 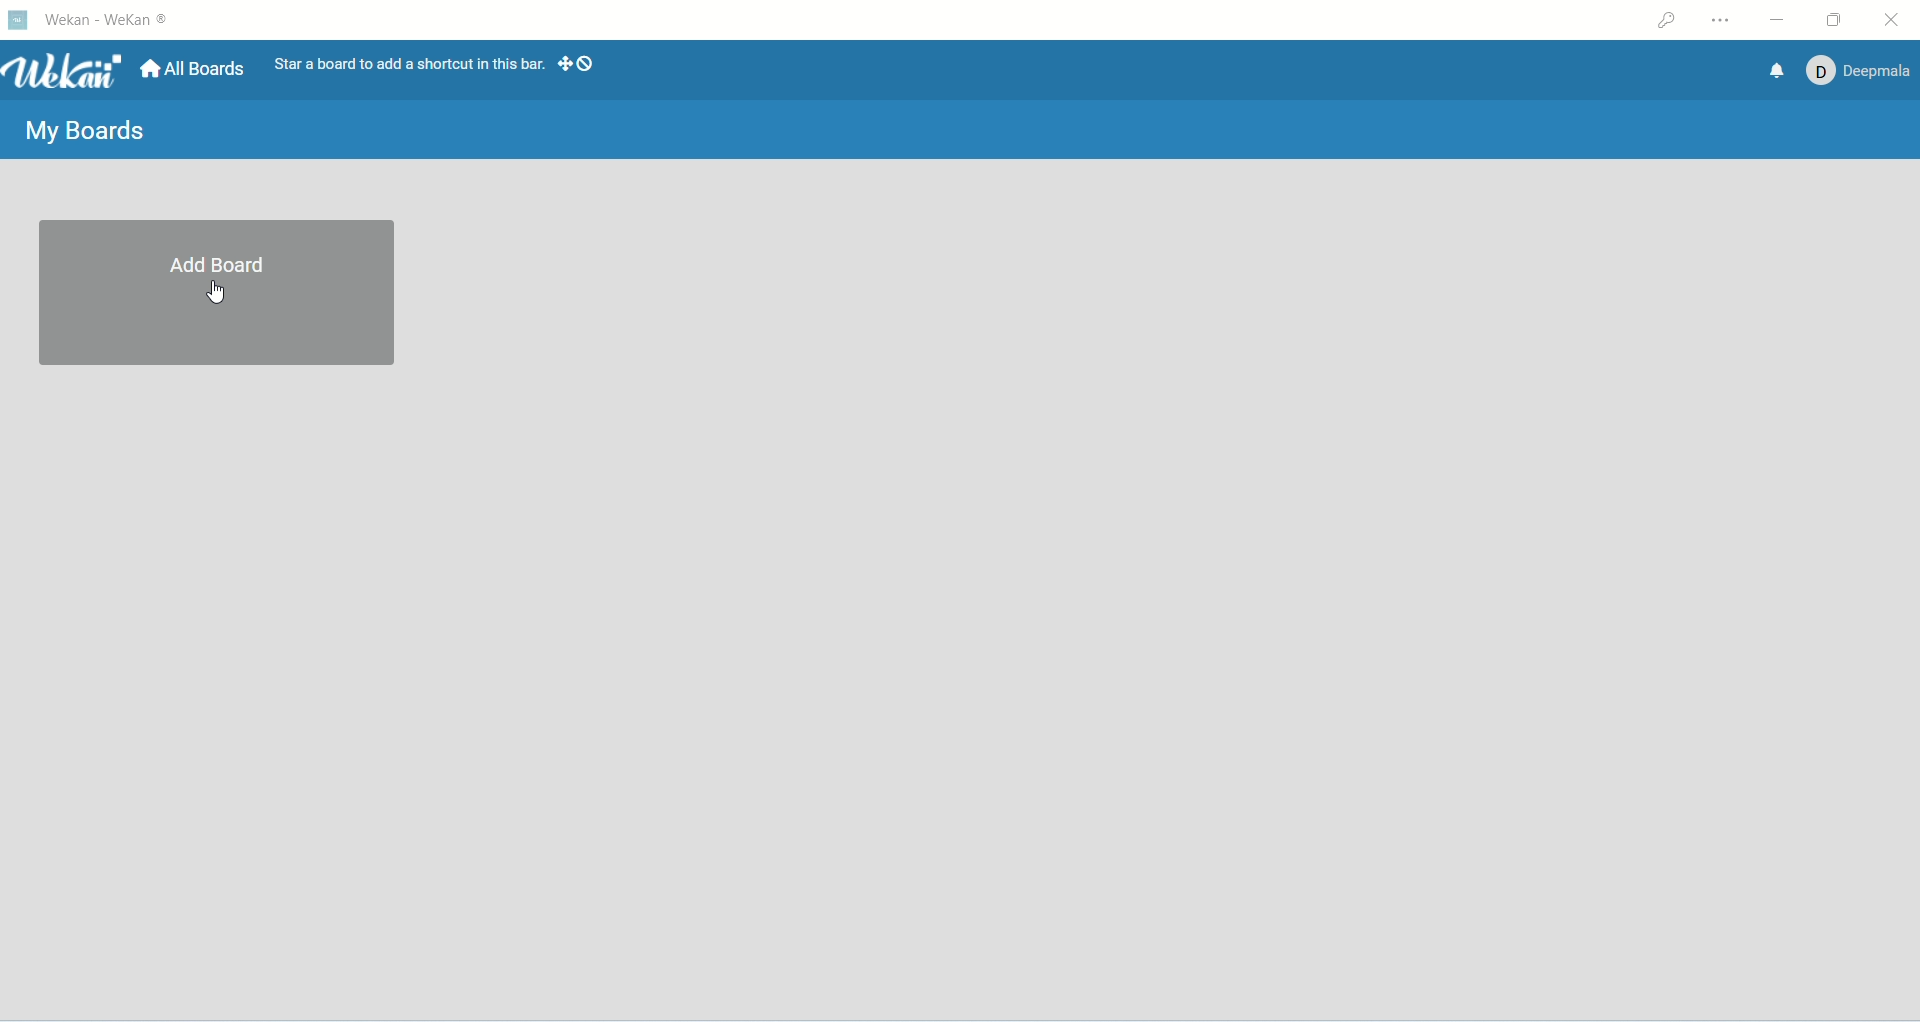 What do you see at coordinates (1719, 20) in the screenshot?
I see `settings and more` at bounding box center [1719, 20].